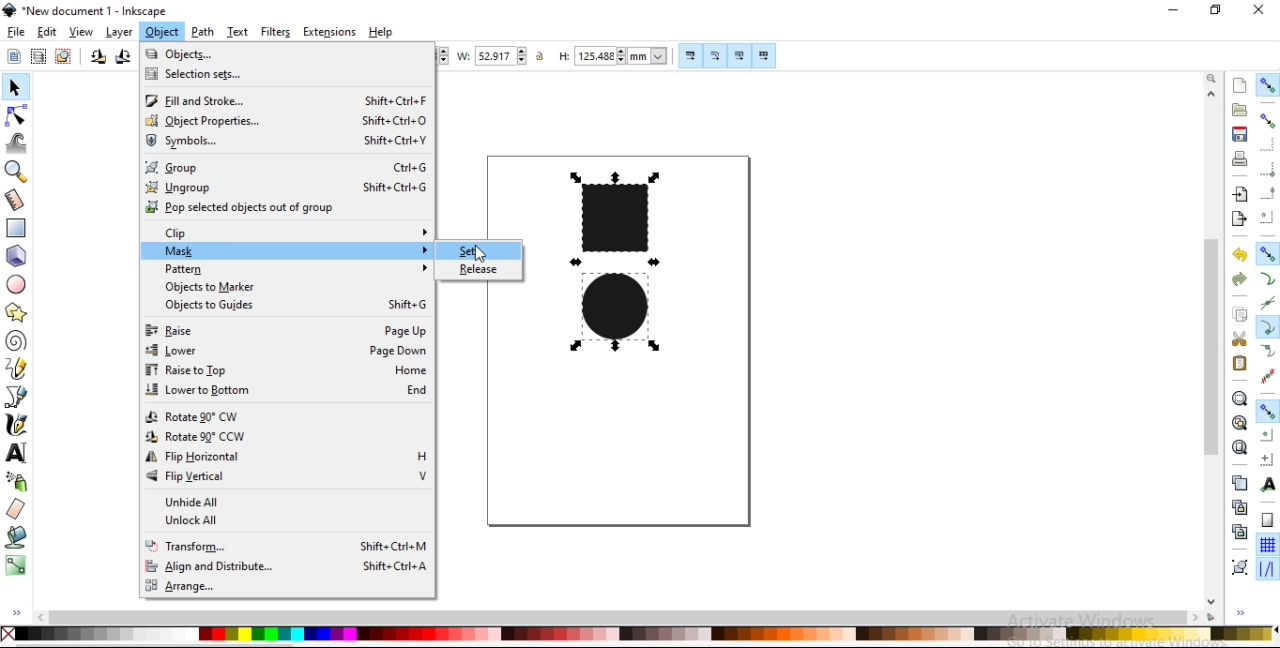 The width and height of the screenshot is (1280, 648). I want to click on scale radii of rounded corners, so click(716, 57).